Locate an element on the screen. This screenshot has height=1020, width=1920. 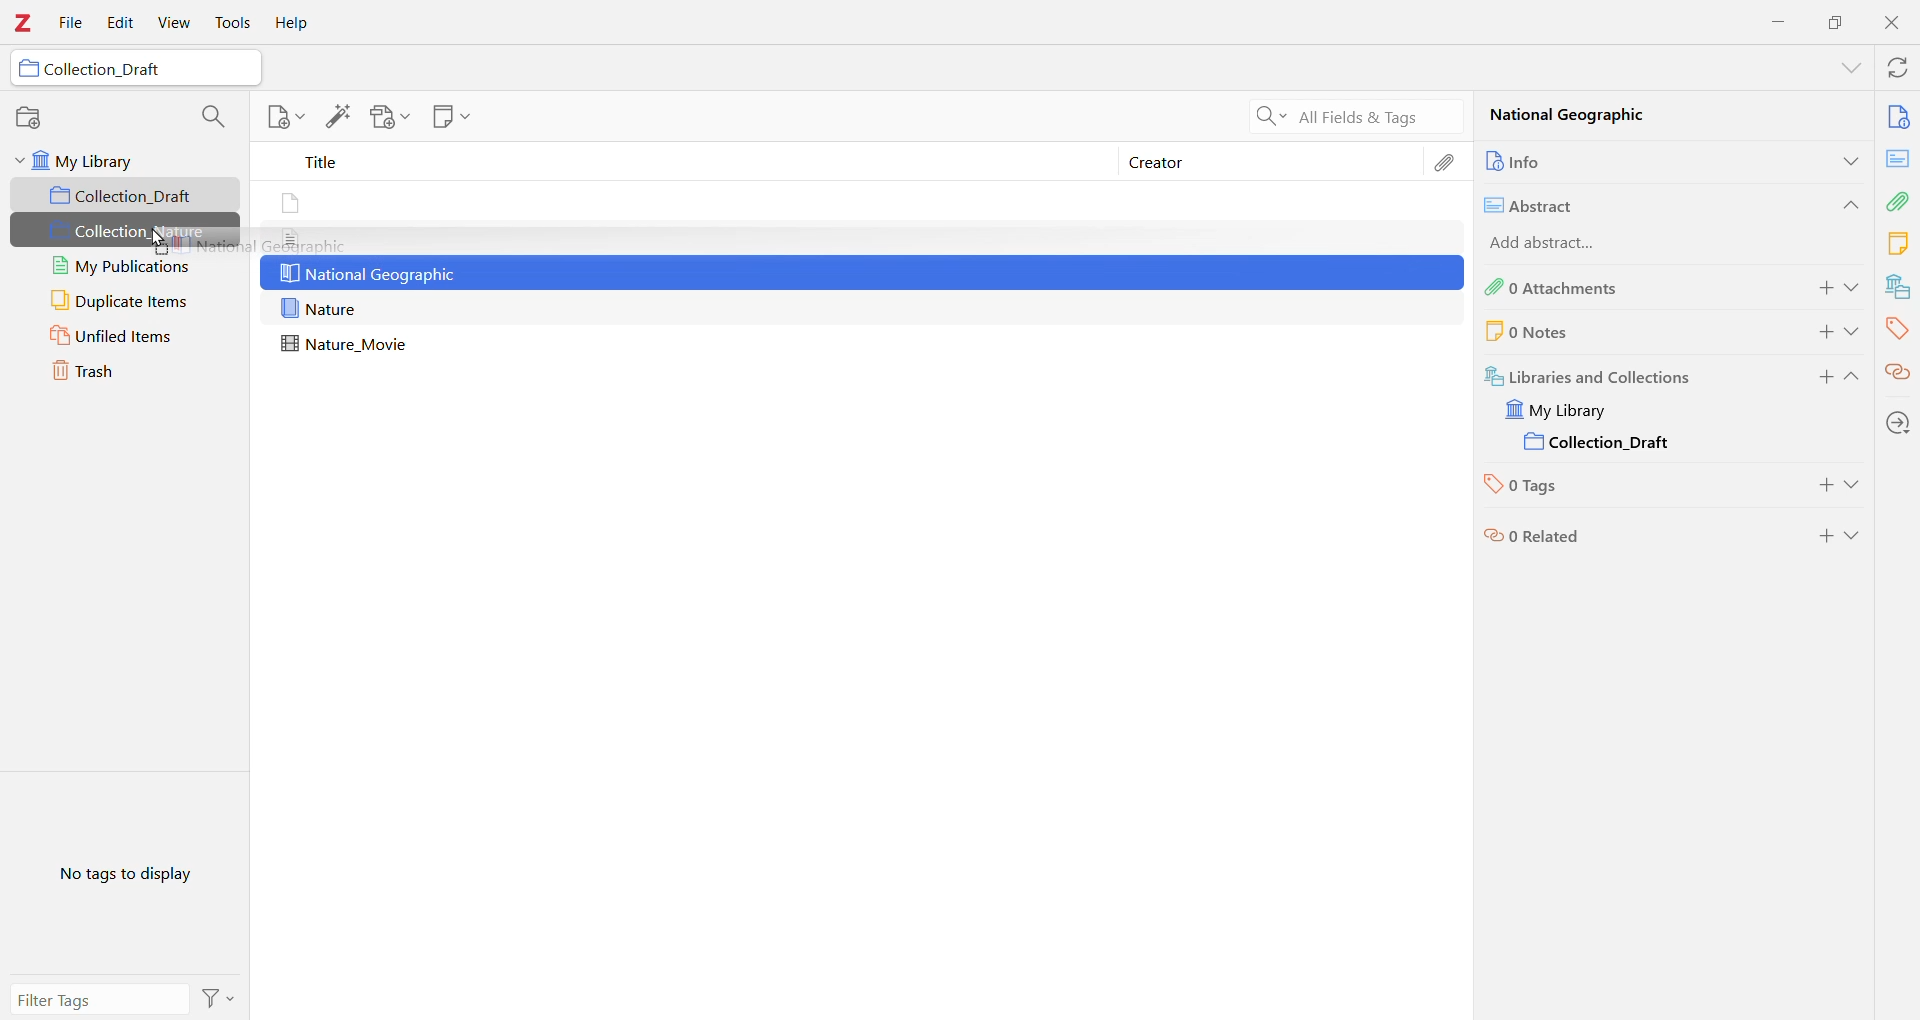
Tags is located at coordinates (1897, 328).